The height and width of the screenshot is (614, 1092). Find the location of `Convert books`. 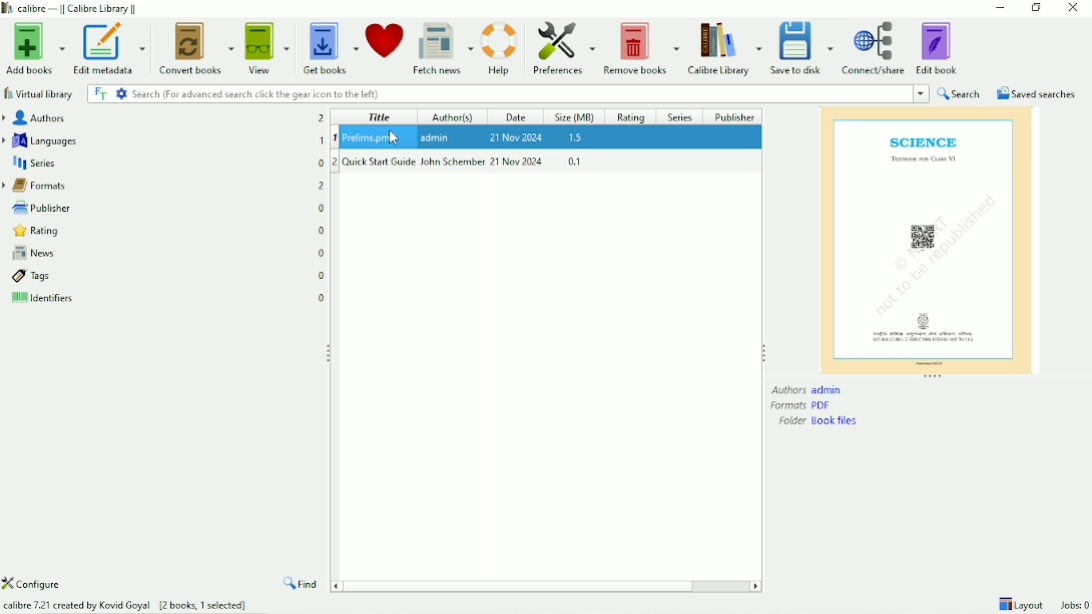

Convert books is located at coordinates (198, 48).